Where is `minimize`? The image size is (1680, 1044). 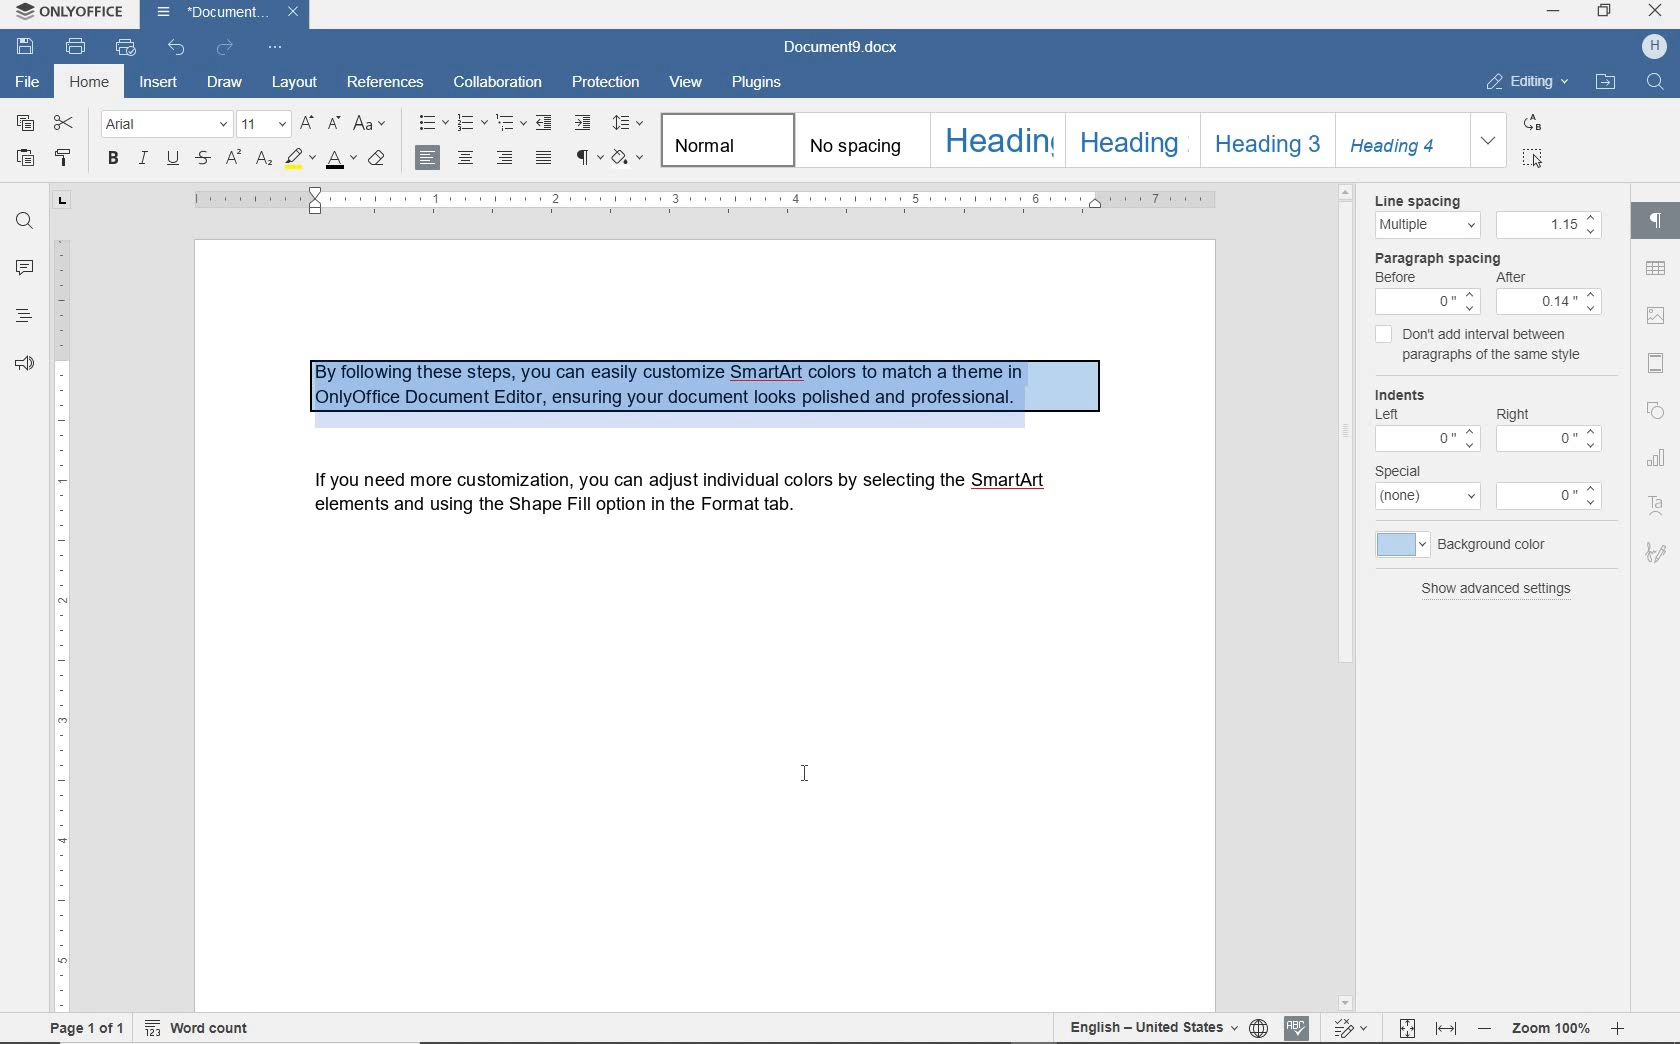
minimize is located at coordinates (1555, 10).